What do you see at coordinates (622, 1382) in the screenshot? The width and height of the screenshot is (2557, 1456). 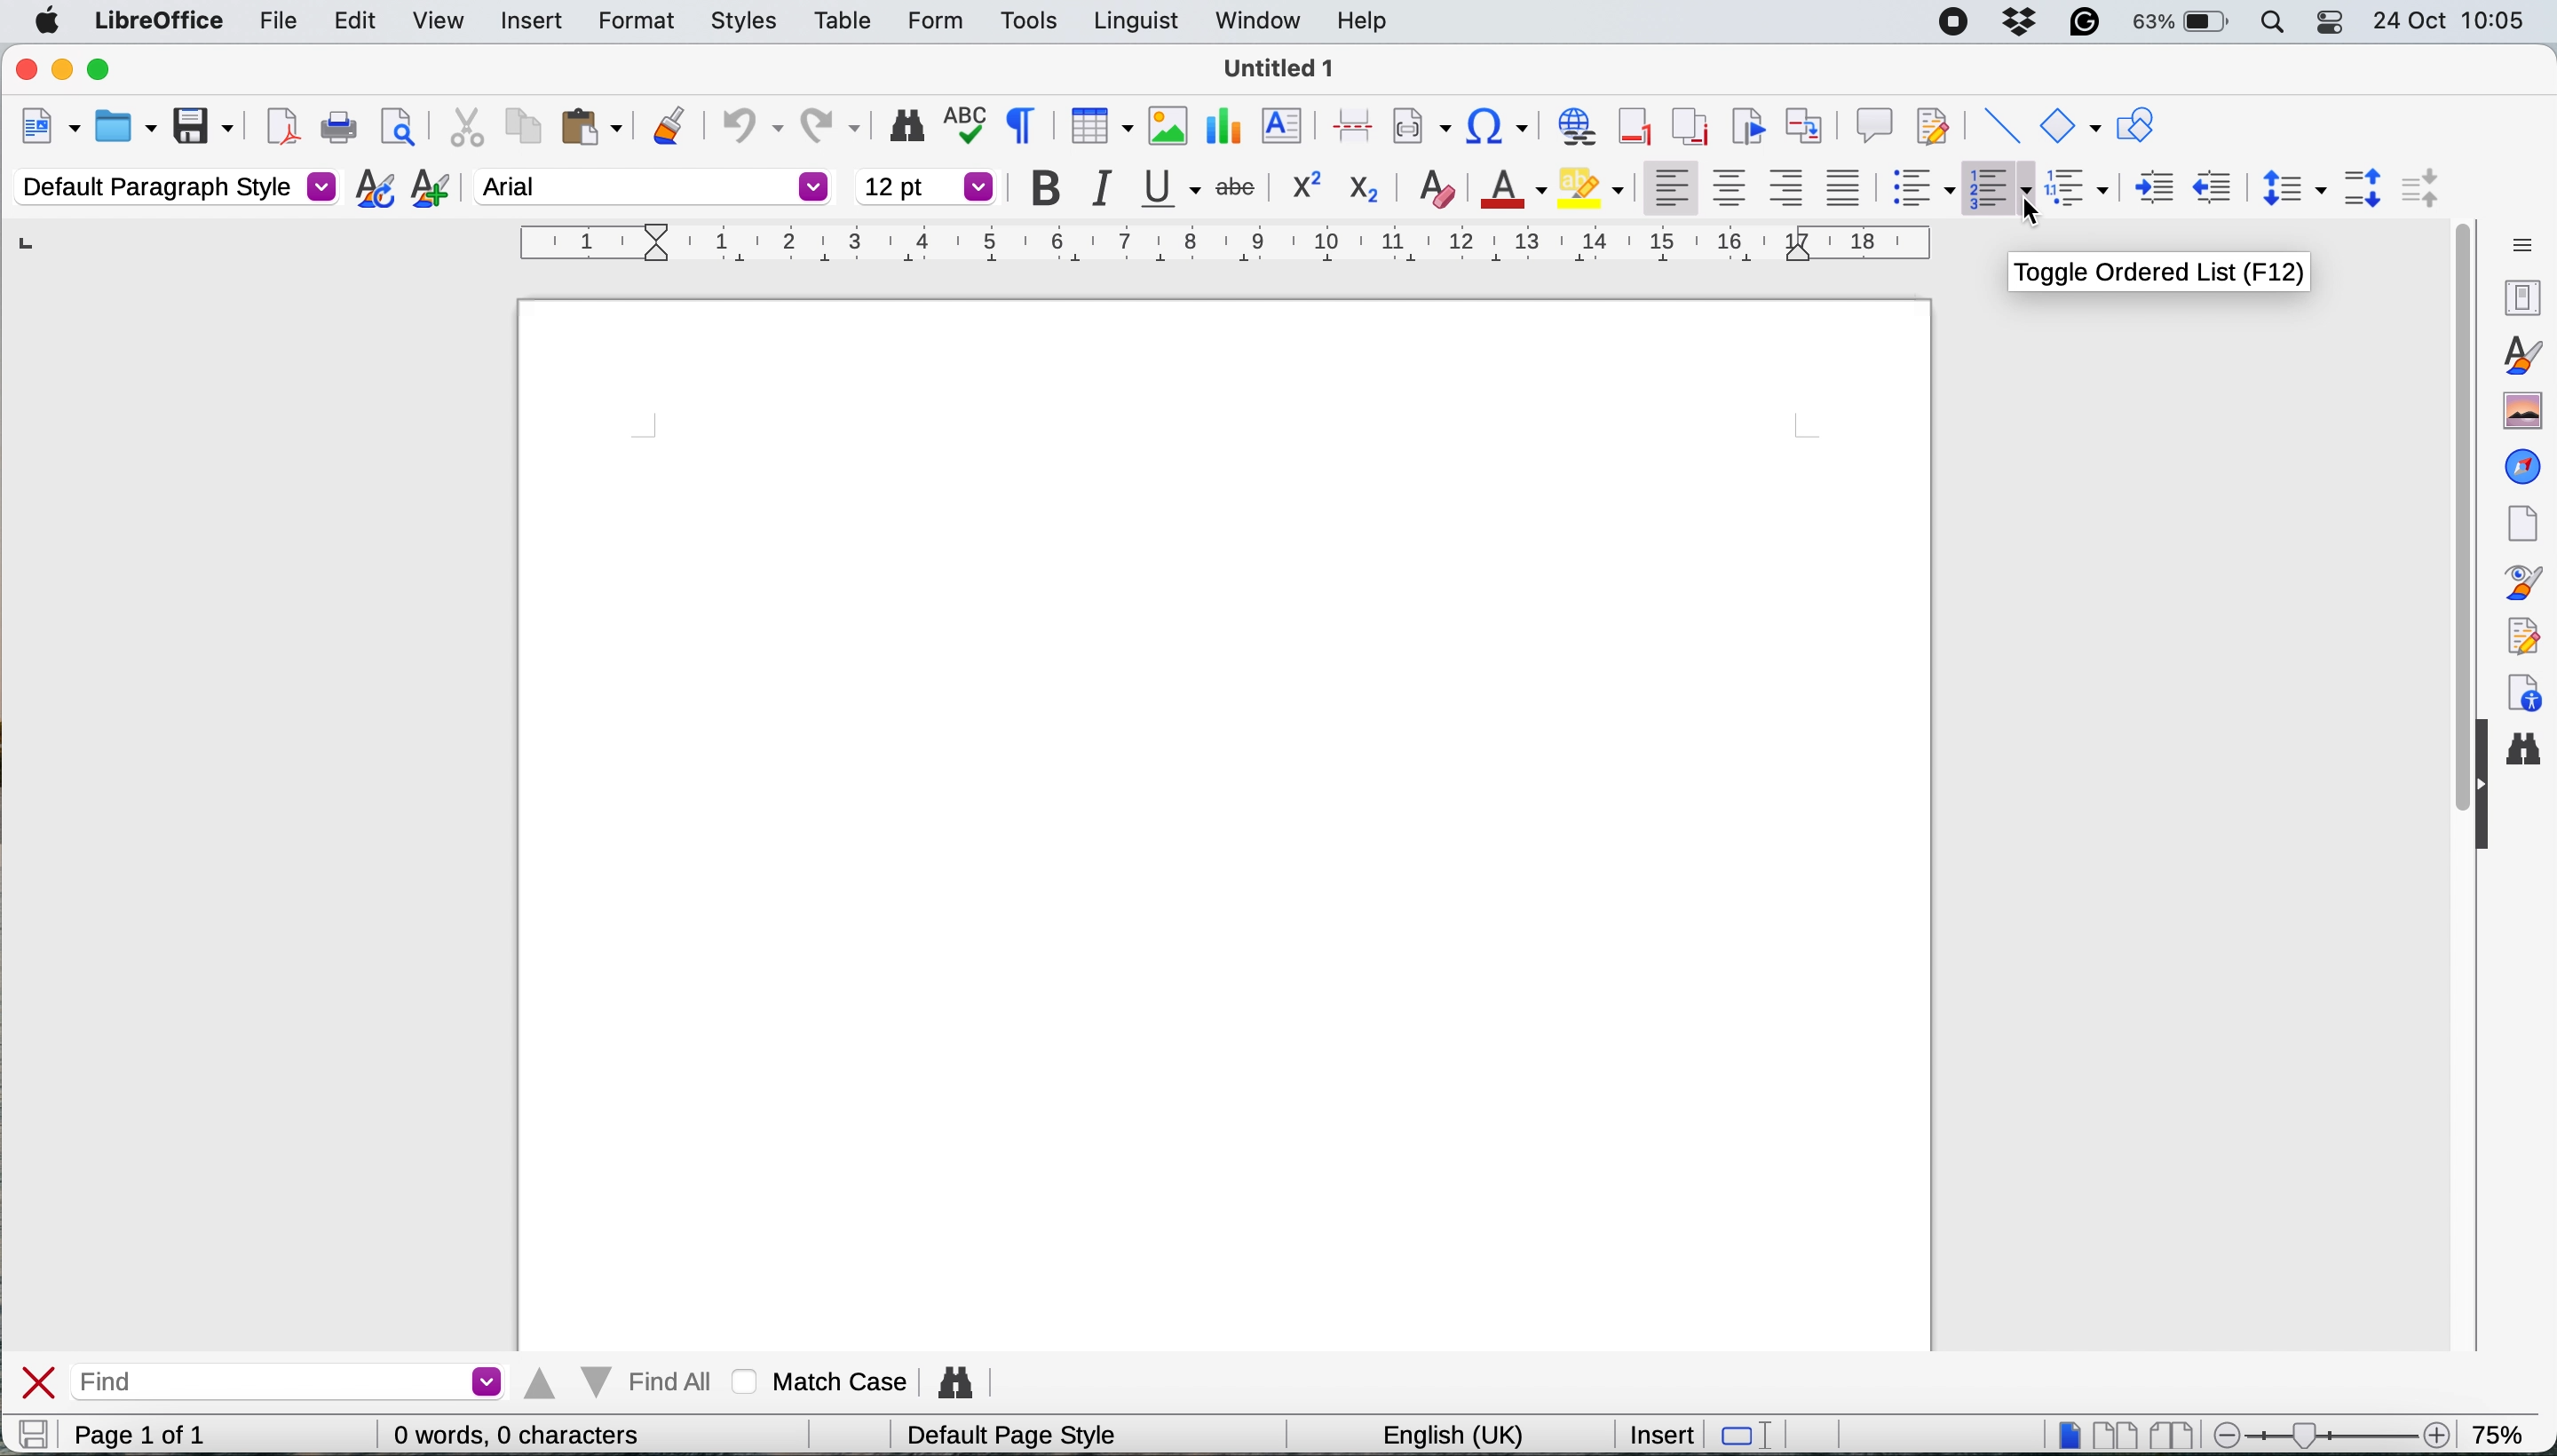 I see `find all` at bounding box center [622, 1382].